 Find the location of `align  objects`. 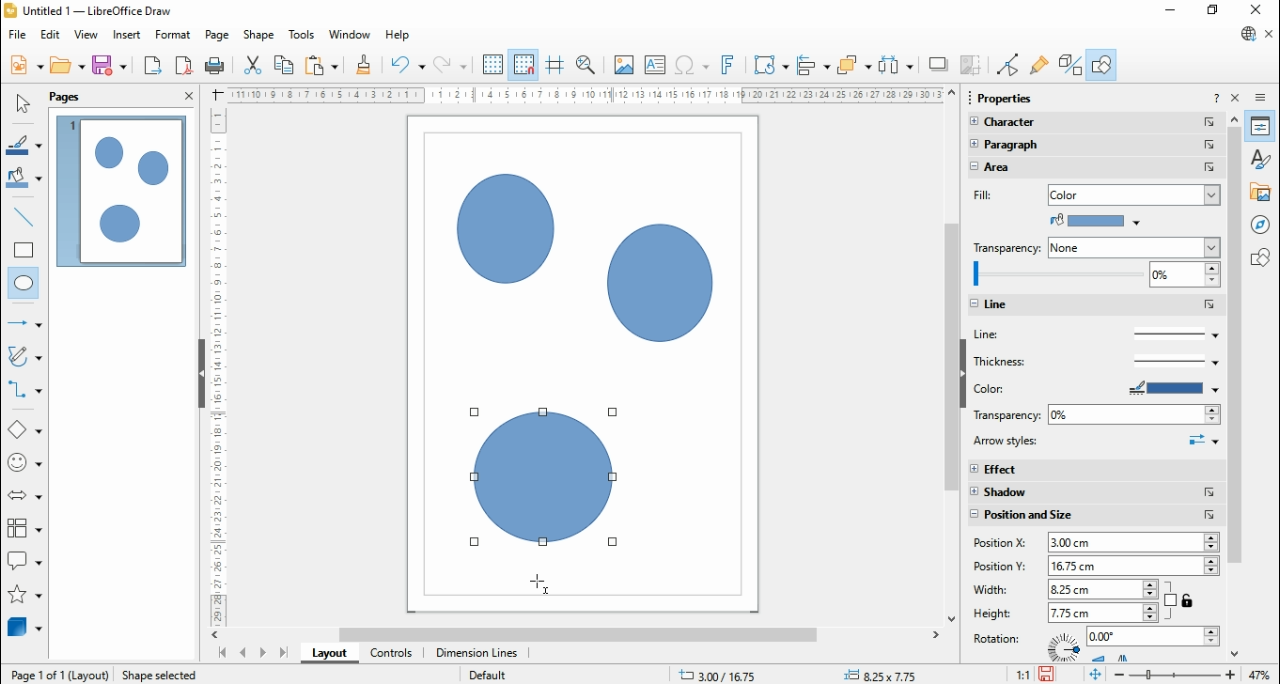

align  objects is located at coordinates (813, 65).